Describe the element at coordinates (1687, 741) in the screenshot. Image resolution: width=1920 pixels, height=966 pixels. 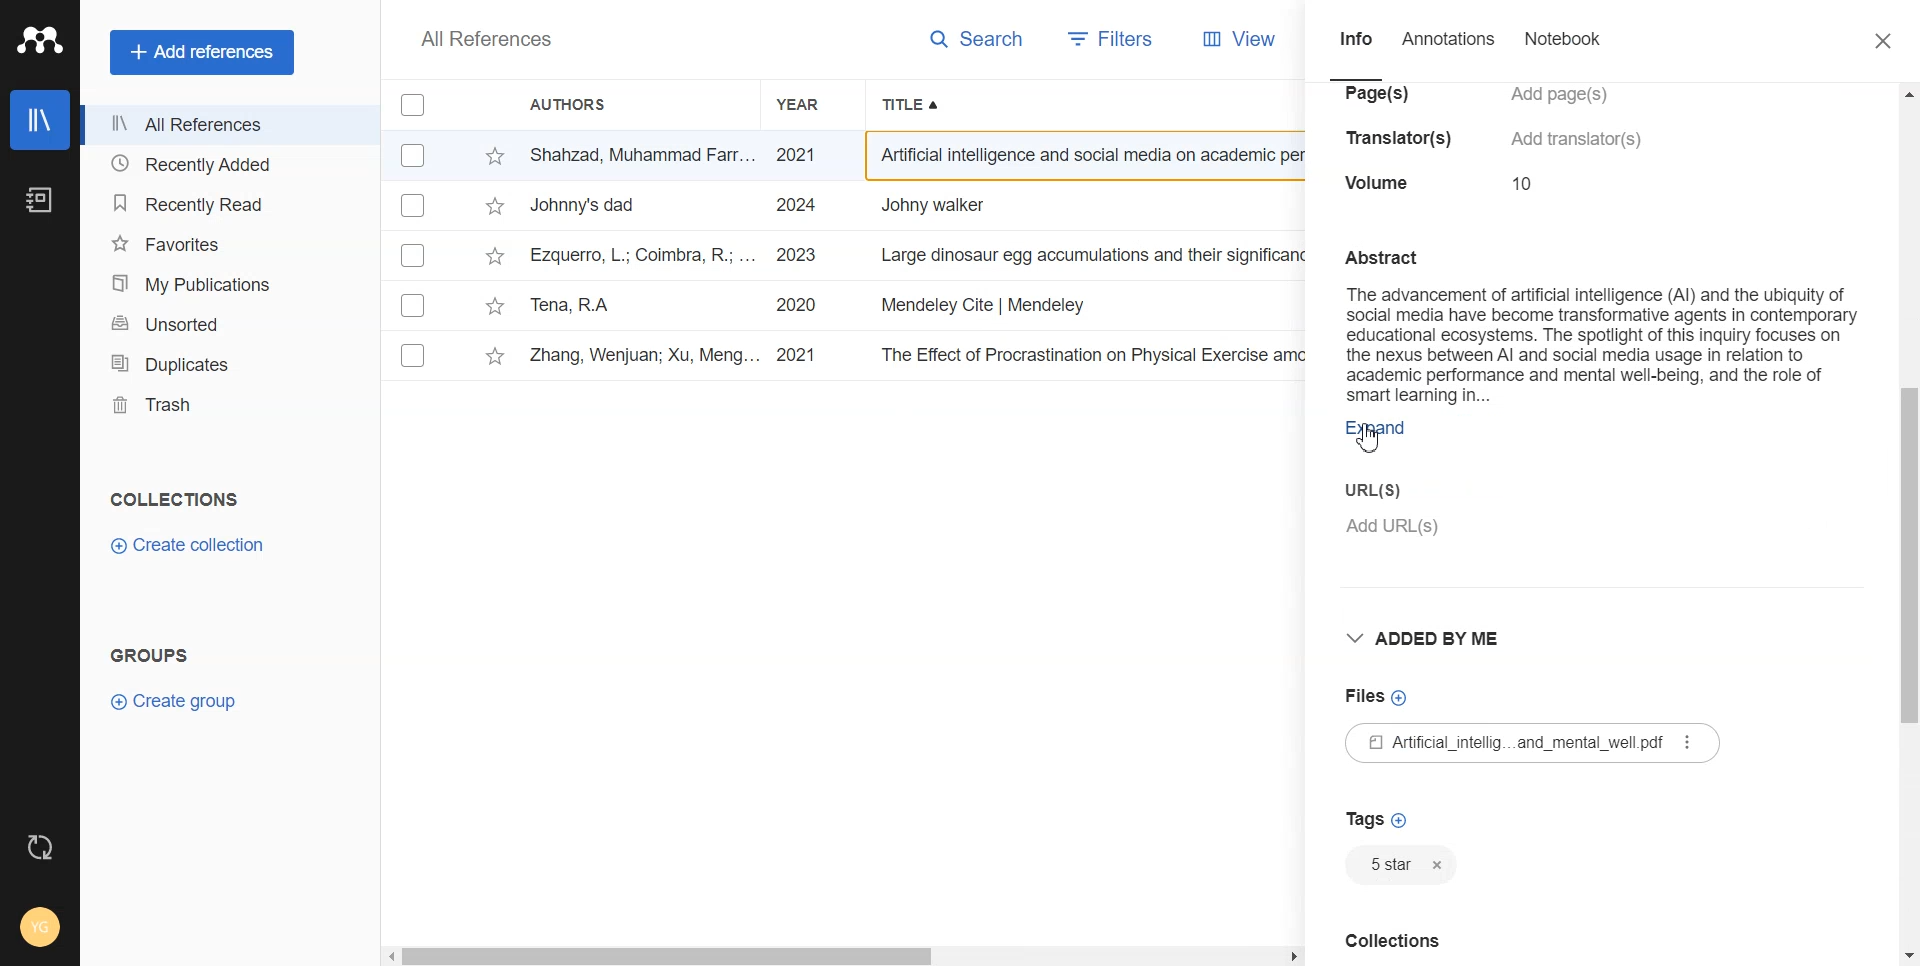
I see `More` at that location.